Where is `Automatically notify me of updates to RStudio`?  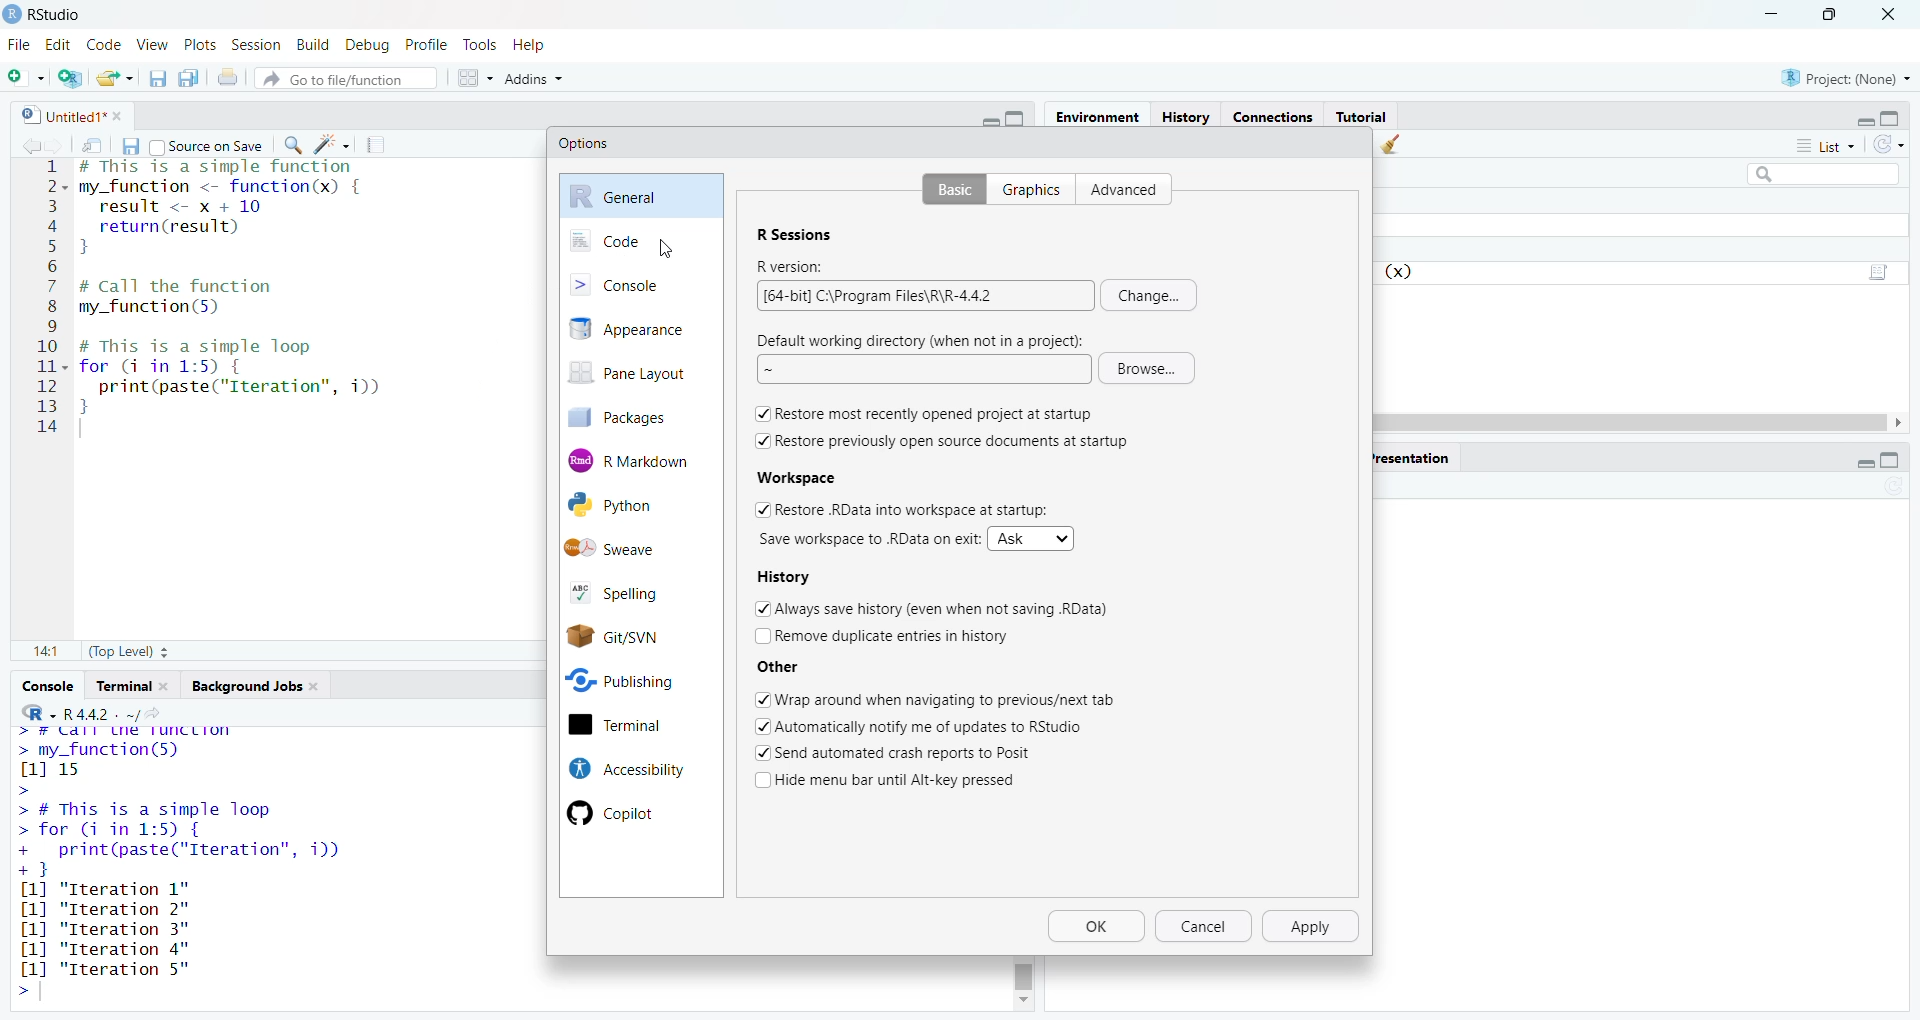 Automatically notify me of updates to RStudio is located at coordinates (918, 724).